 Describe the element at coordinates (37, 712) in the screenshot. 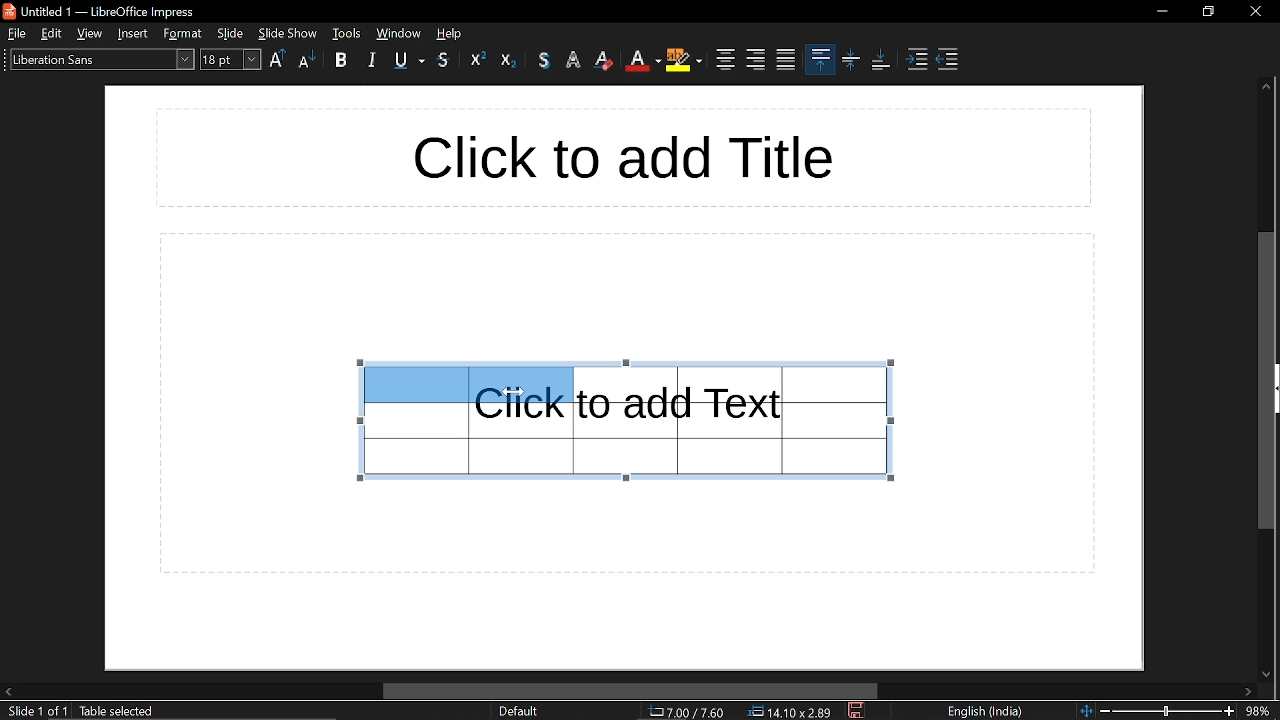

I see `slide 1 of 1` at that location.